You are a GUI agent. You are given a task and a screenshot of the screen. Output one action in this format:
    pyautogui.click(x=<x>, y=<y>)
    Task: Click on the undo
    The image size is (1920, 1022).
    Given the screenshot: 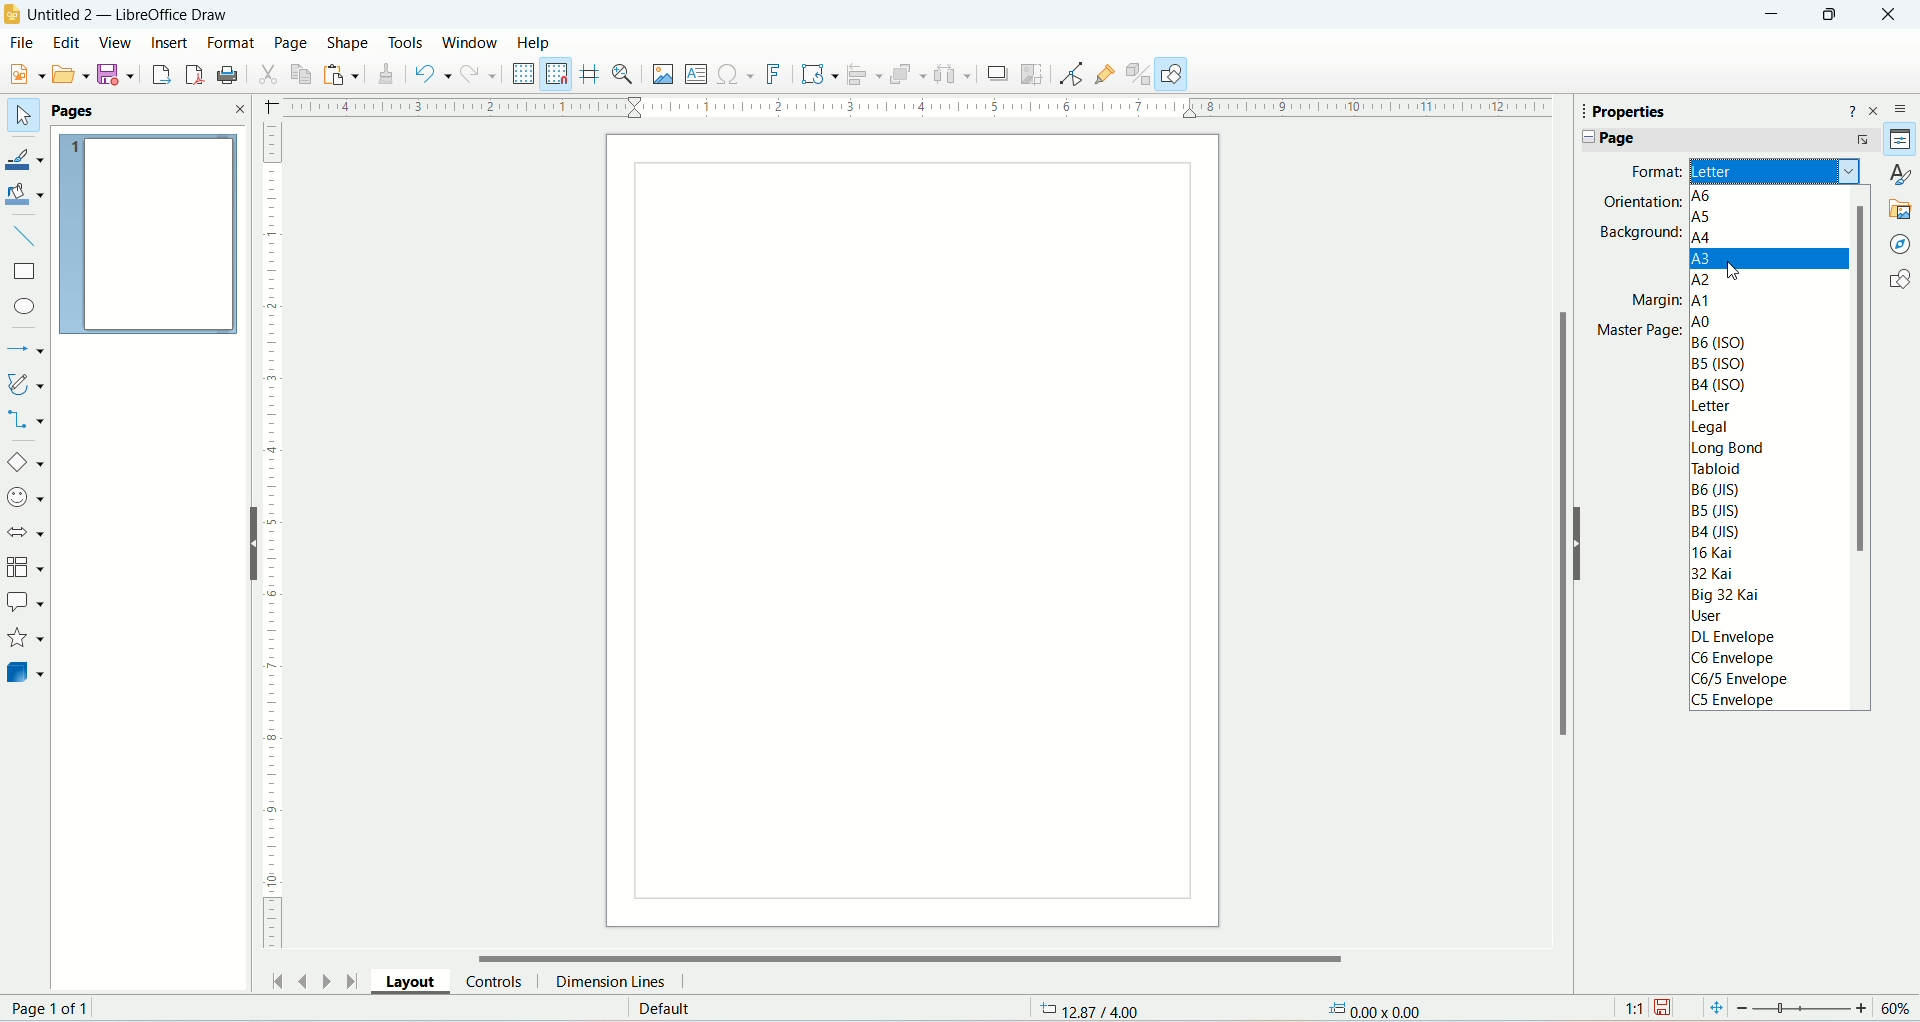 What is the action you would take?
    pyautogui.click(x=435, y=74)
    